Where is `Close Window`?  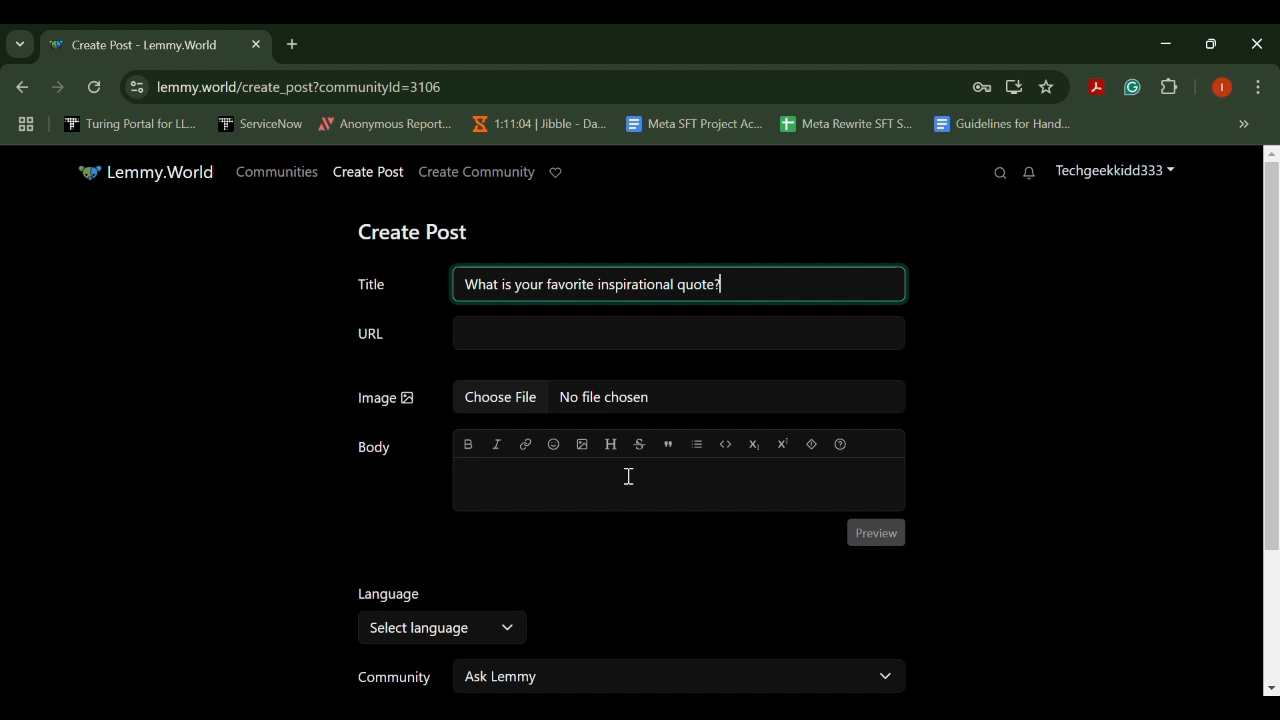
Close Window is located at coordinates (1258, 44).